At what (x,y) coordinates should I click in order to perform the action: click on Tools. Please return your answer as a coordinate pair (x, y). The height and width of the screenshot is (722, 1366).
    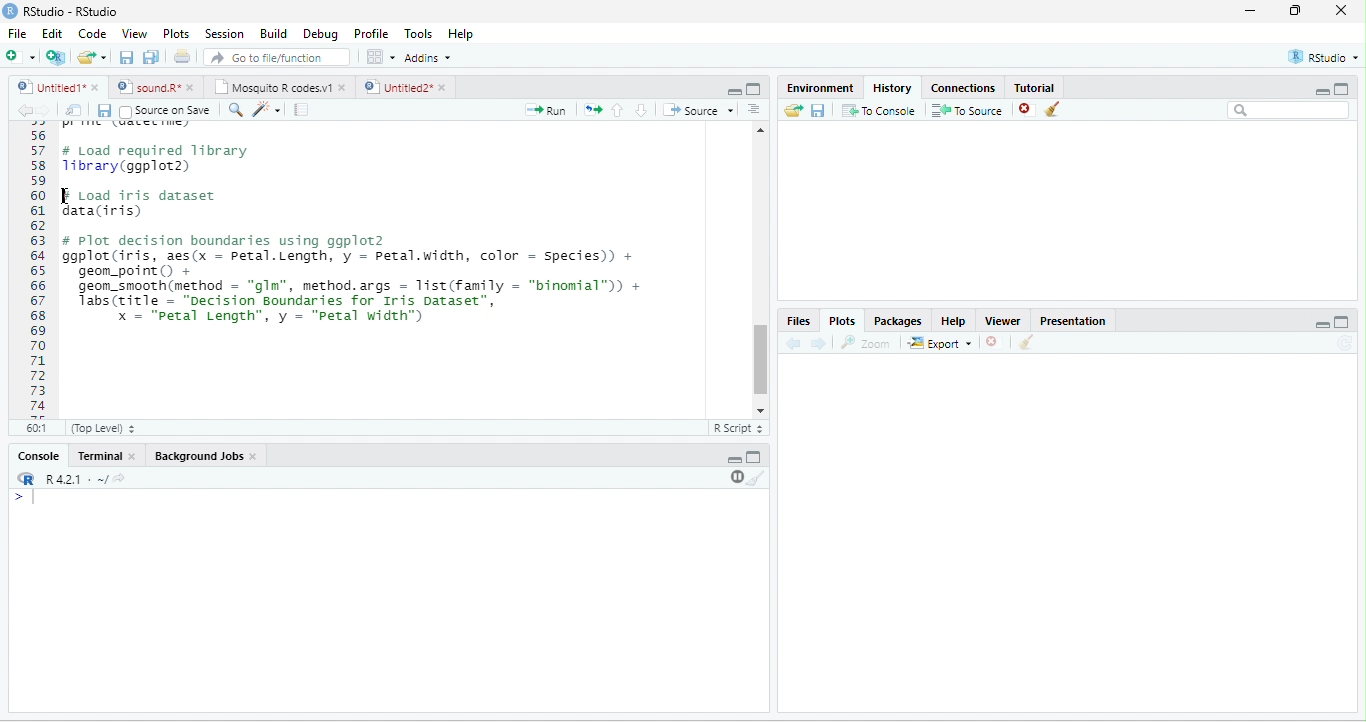
    Looking at the image, I should click on (420, 34).